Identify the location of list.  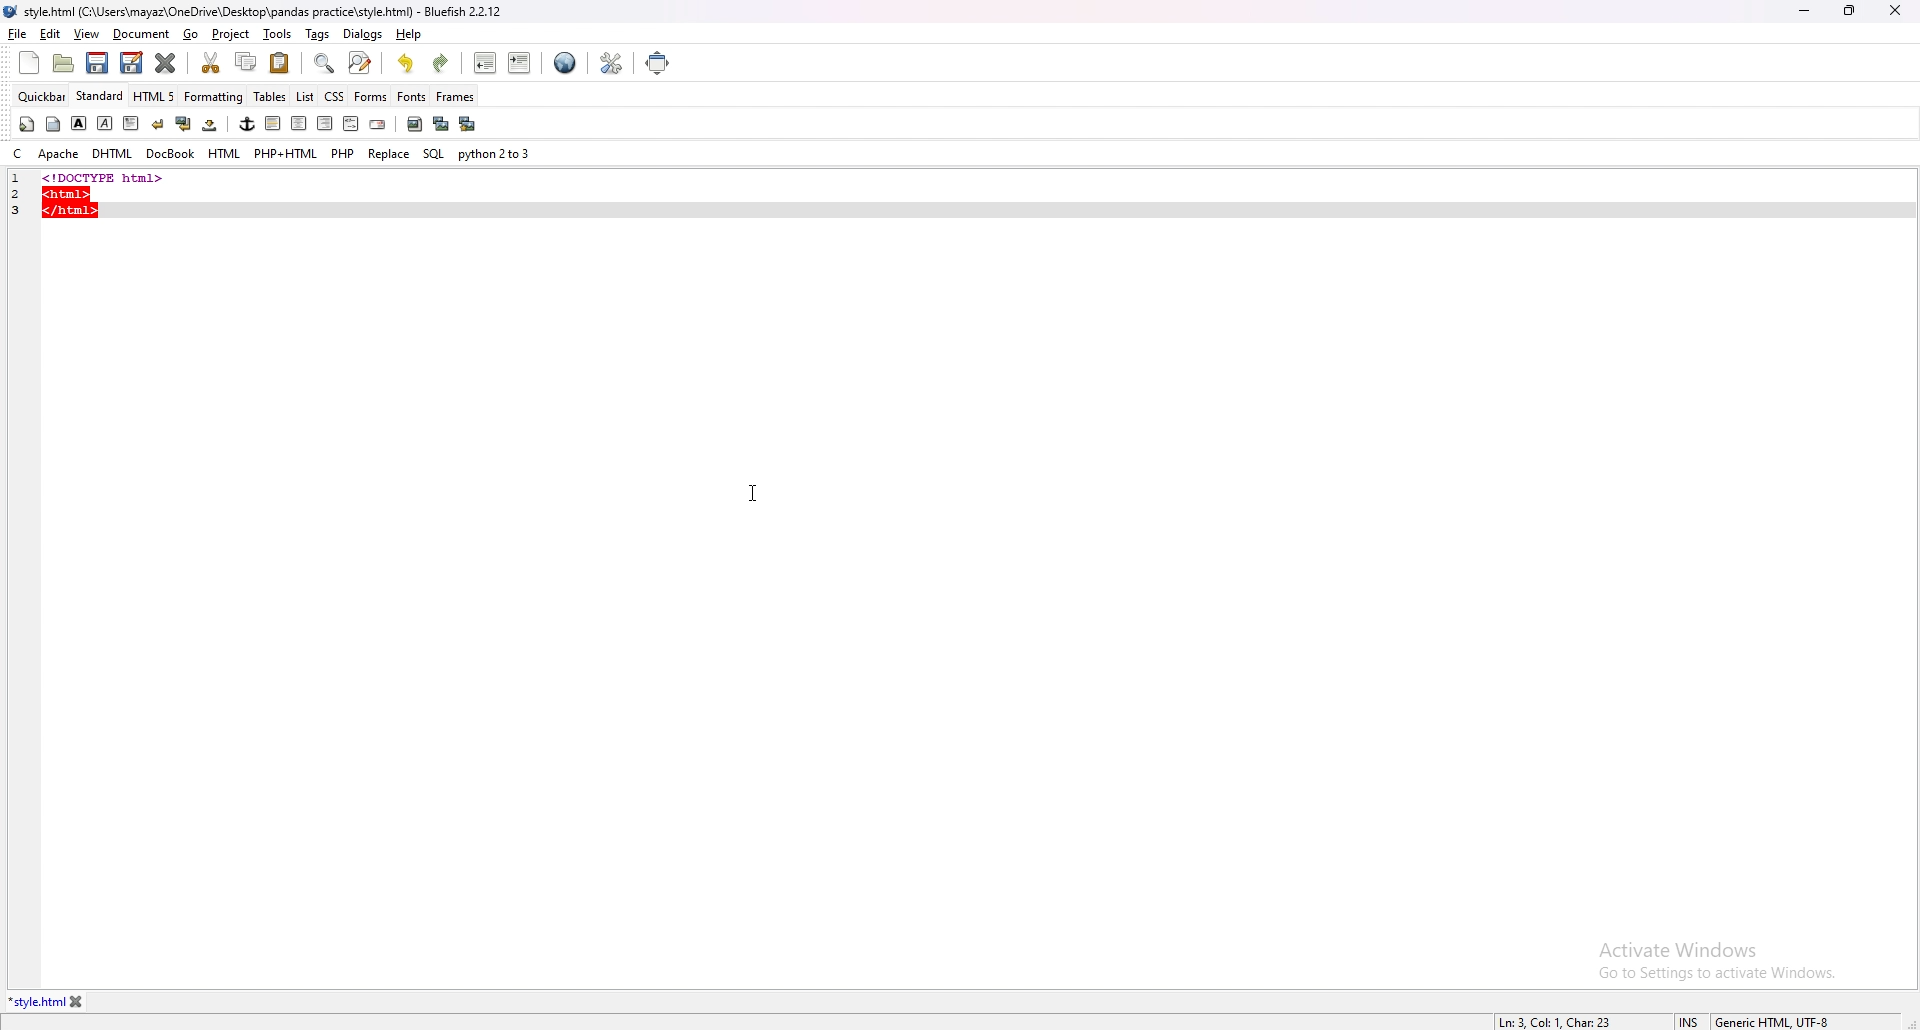
(305, 95).